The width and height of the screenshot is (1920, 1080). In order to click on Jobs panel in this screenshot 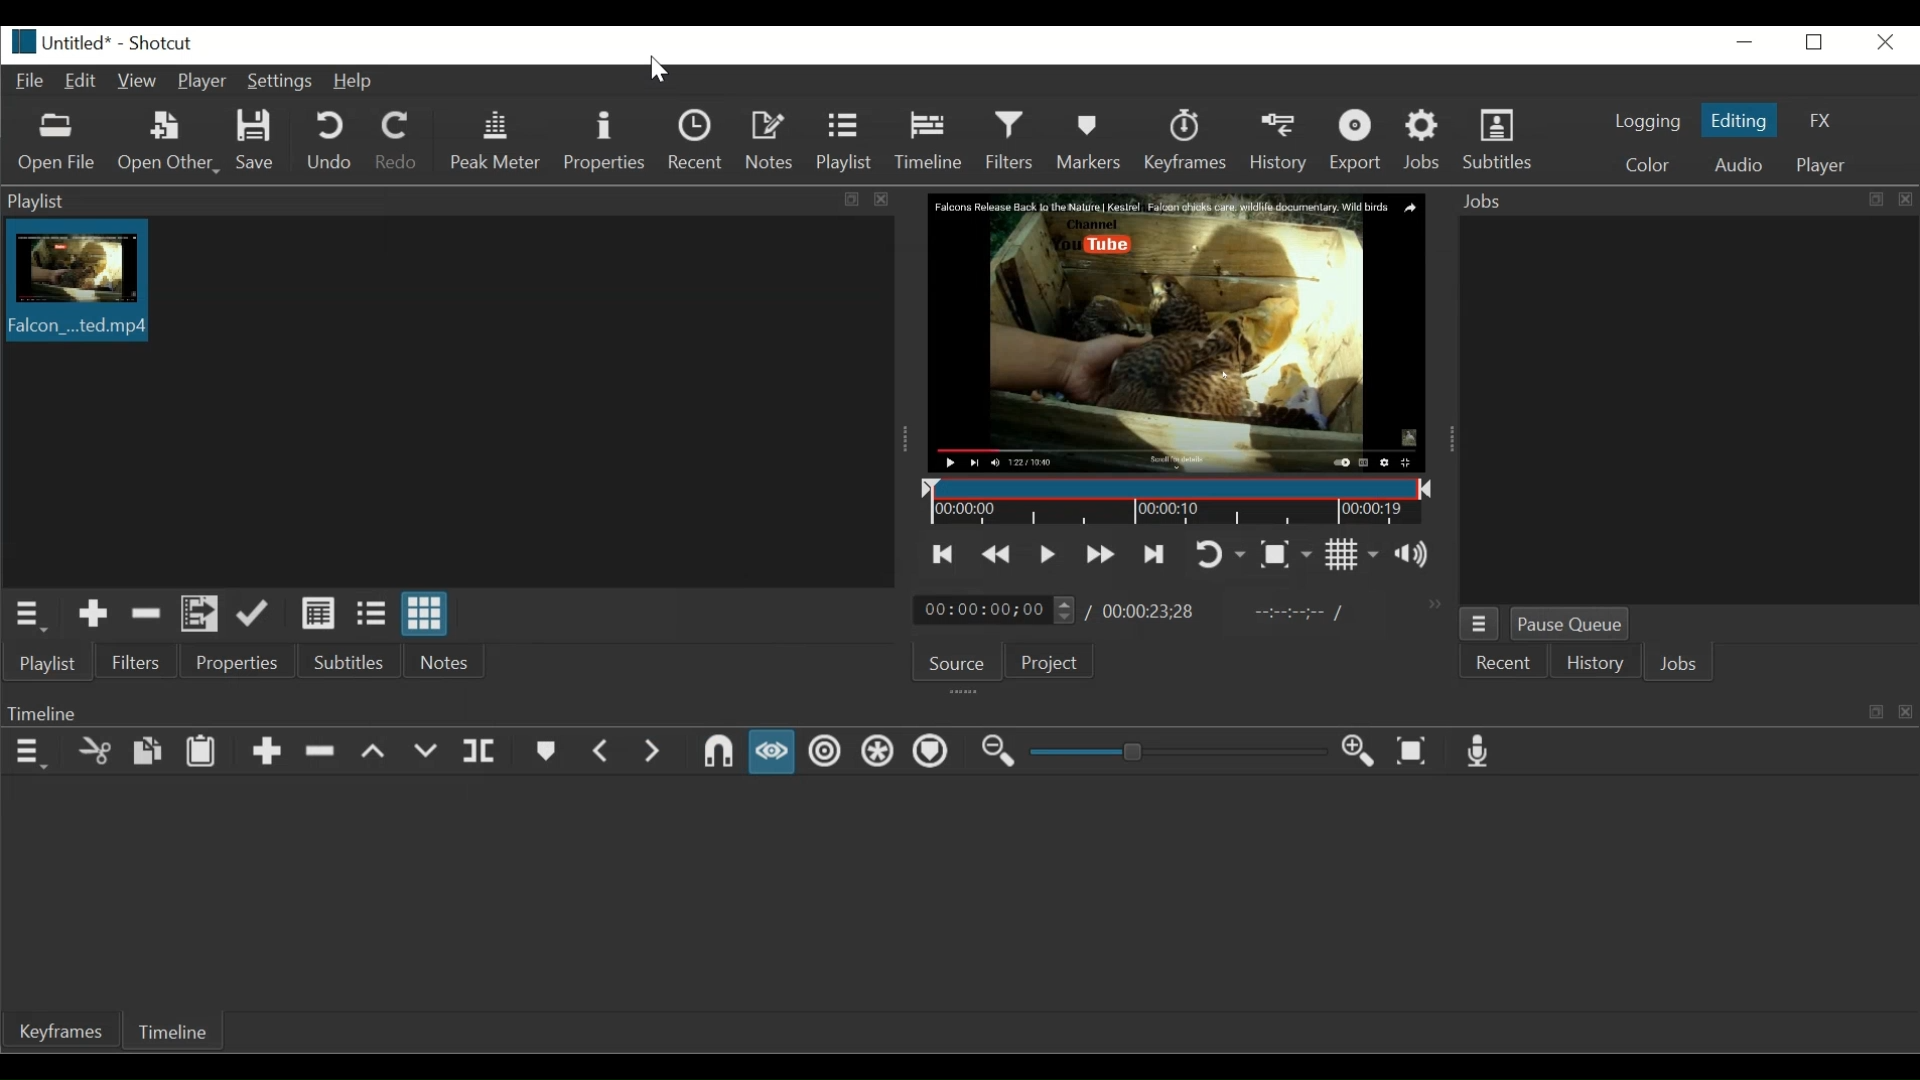, I will do `click(1683, 407)`.